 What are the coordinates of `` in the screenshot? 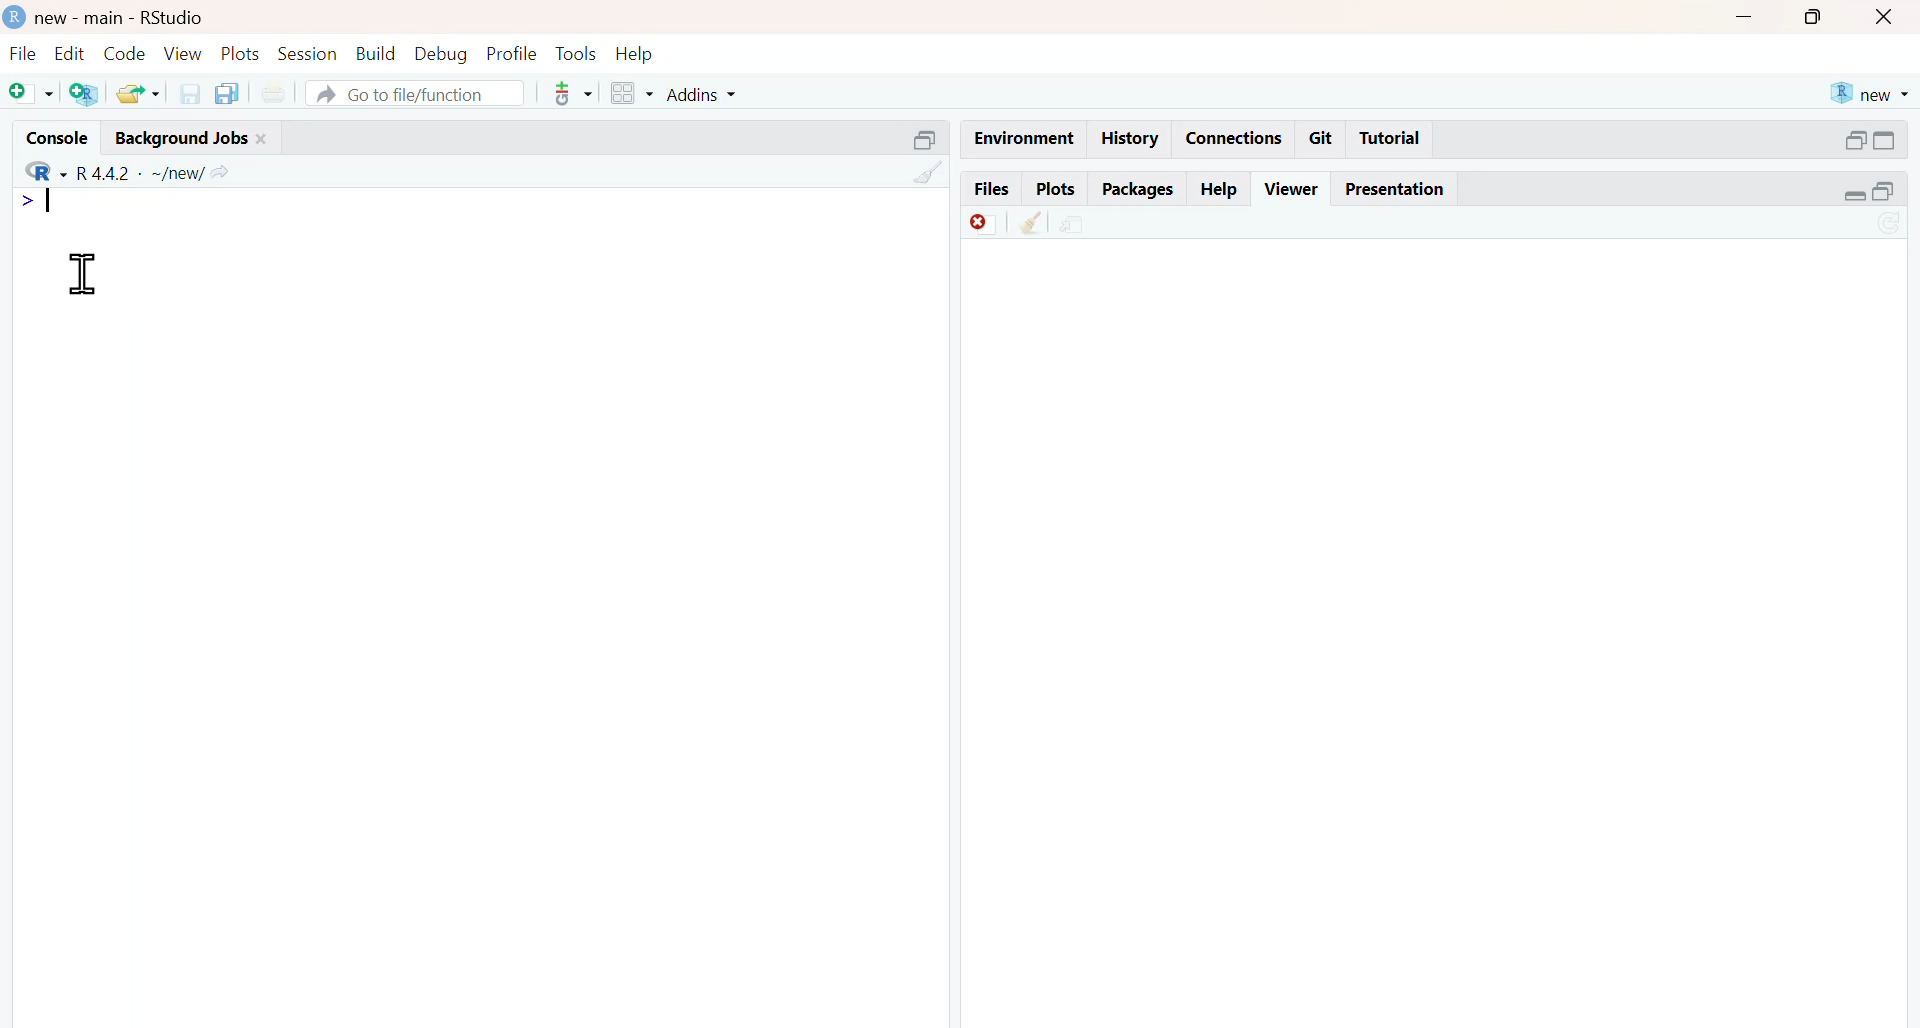 It's located at (927, 141).